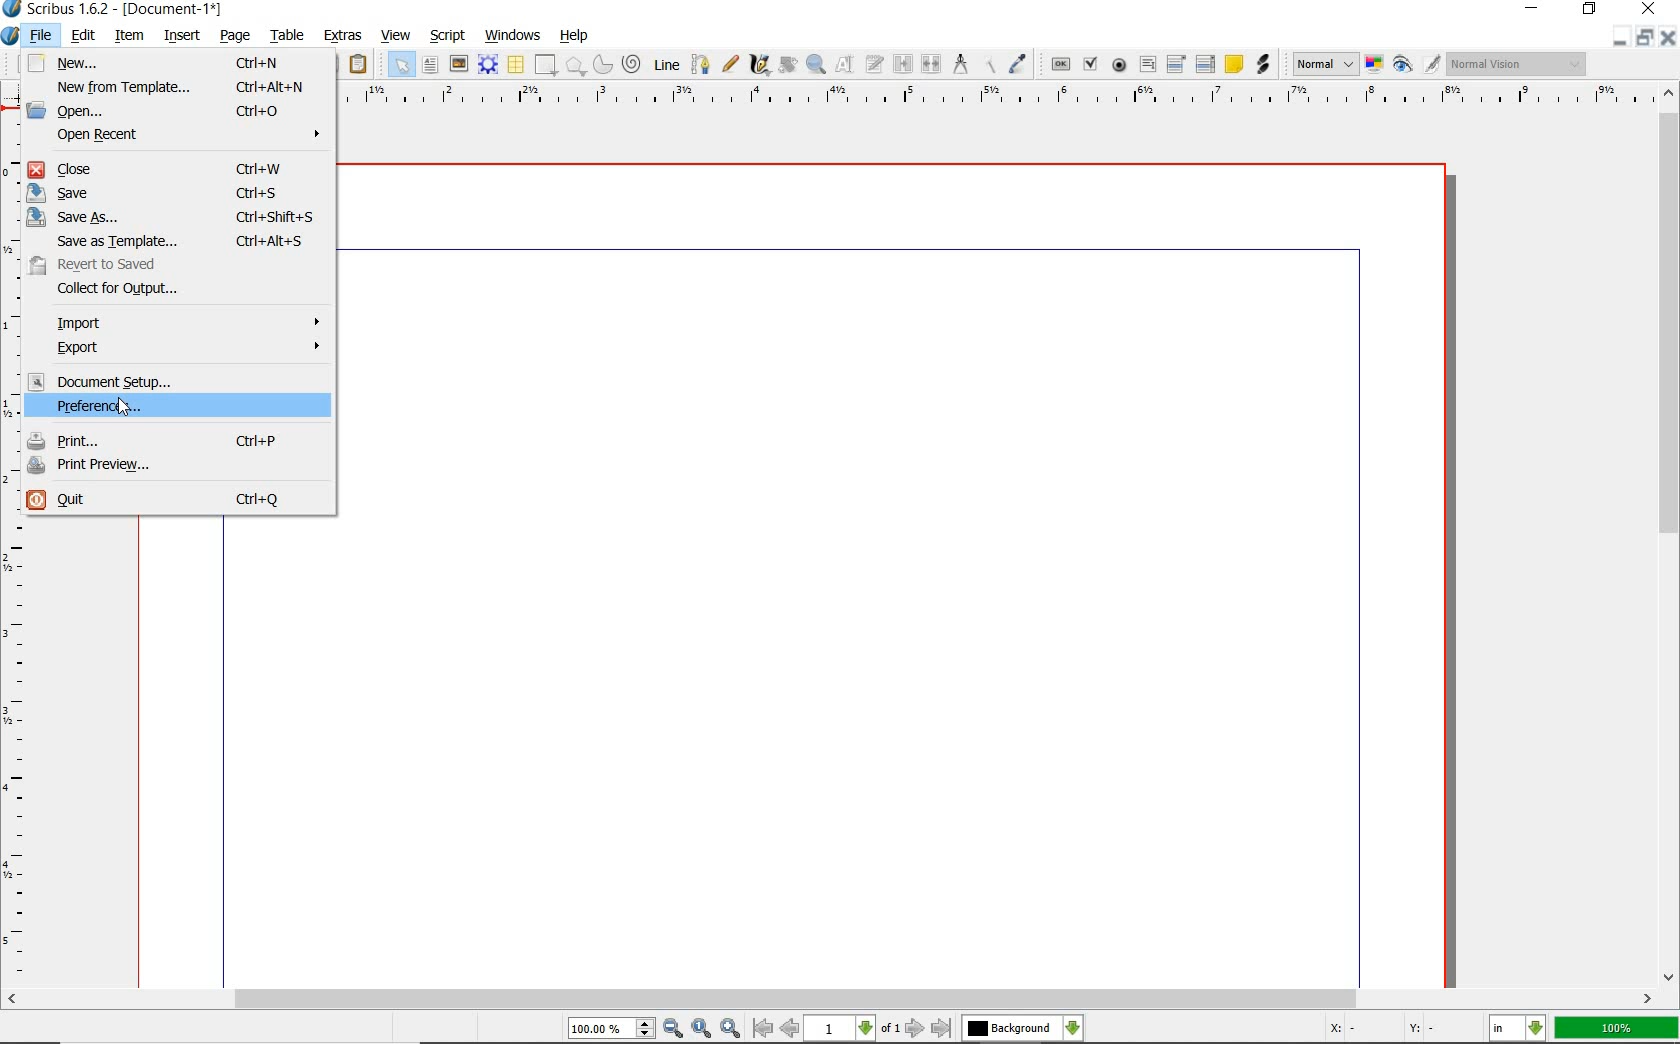 Image resolution: width=1680 pixels, height=1044 pixels. What do you see at coordinates (602, 64) in the screenshot?
I see `arc` at bounding box center [602, 64].